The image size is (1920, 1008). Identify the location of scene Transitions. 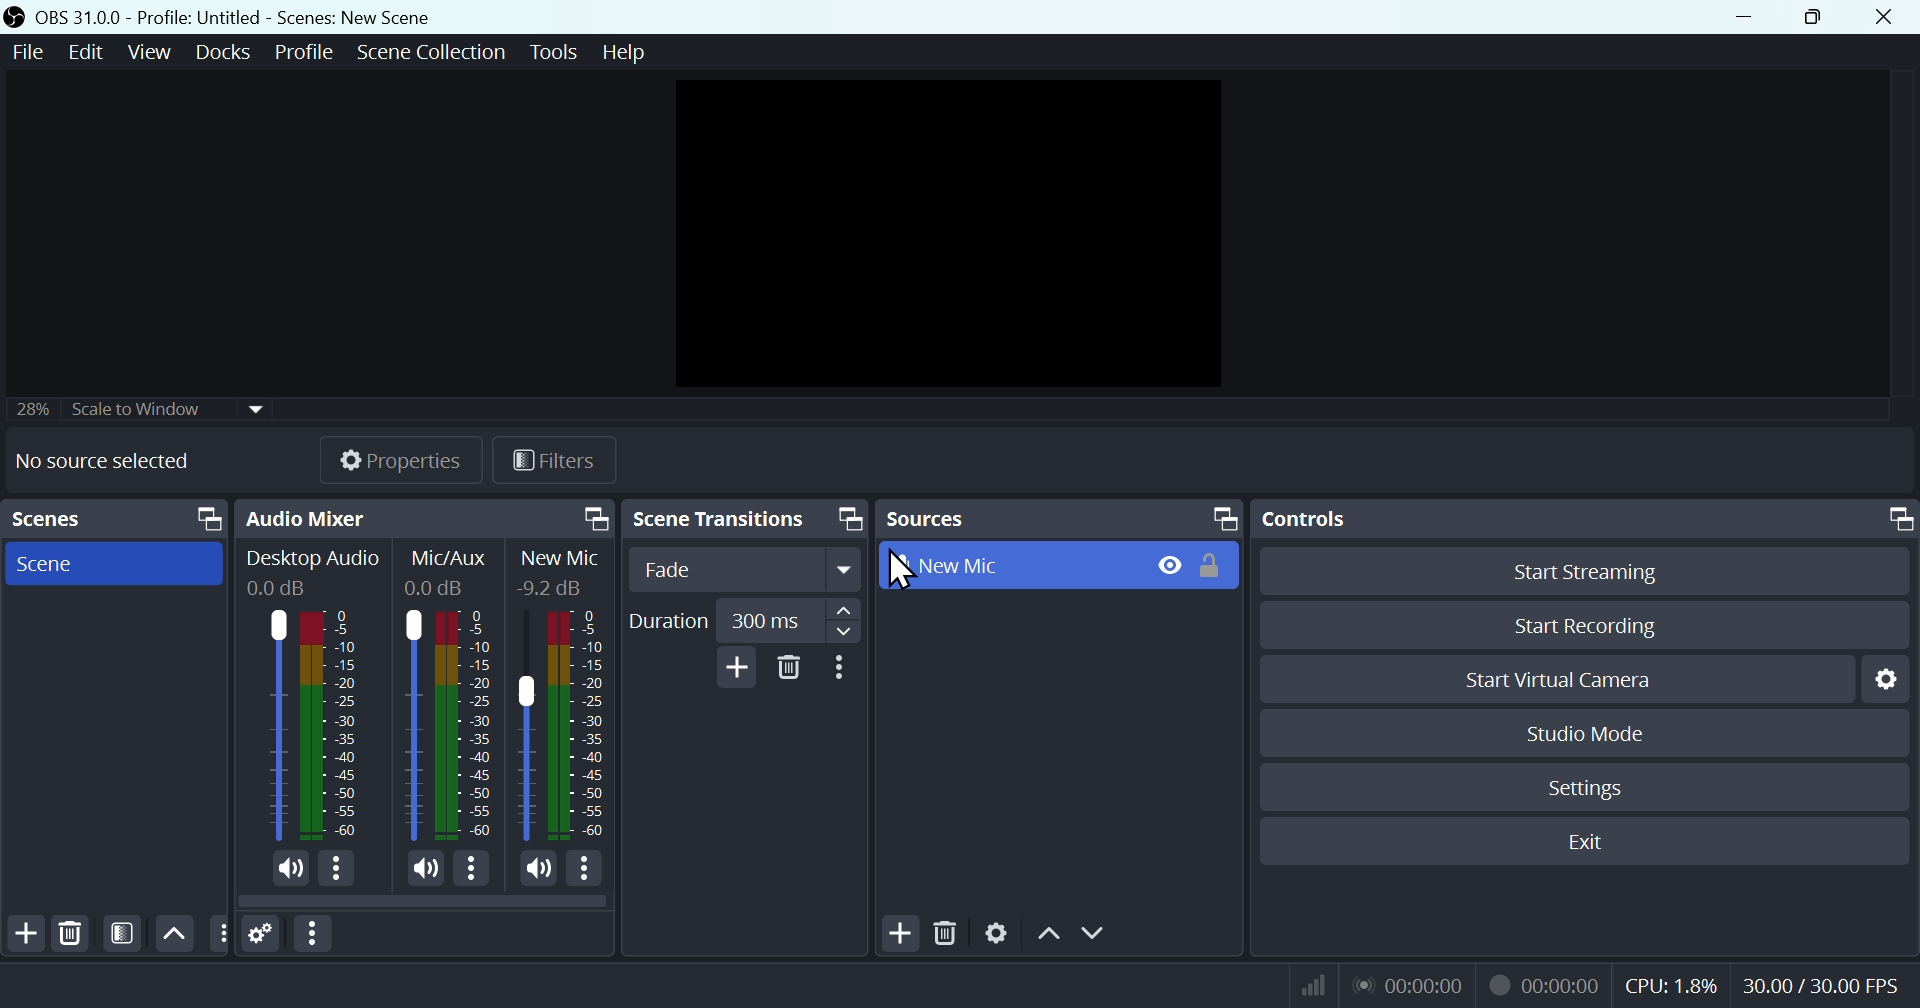
(747, 516).